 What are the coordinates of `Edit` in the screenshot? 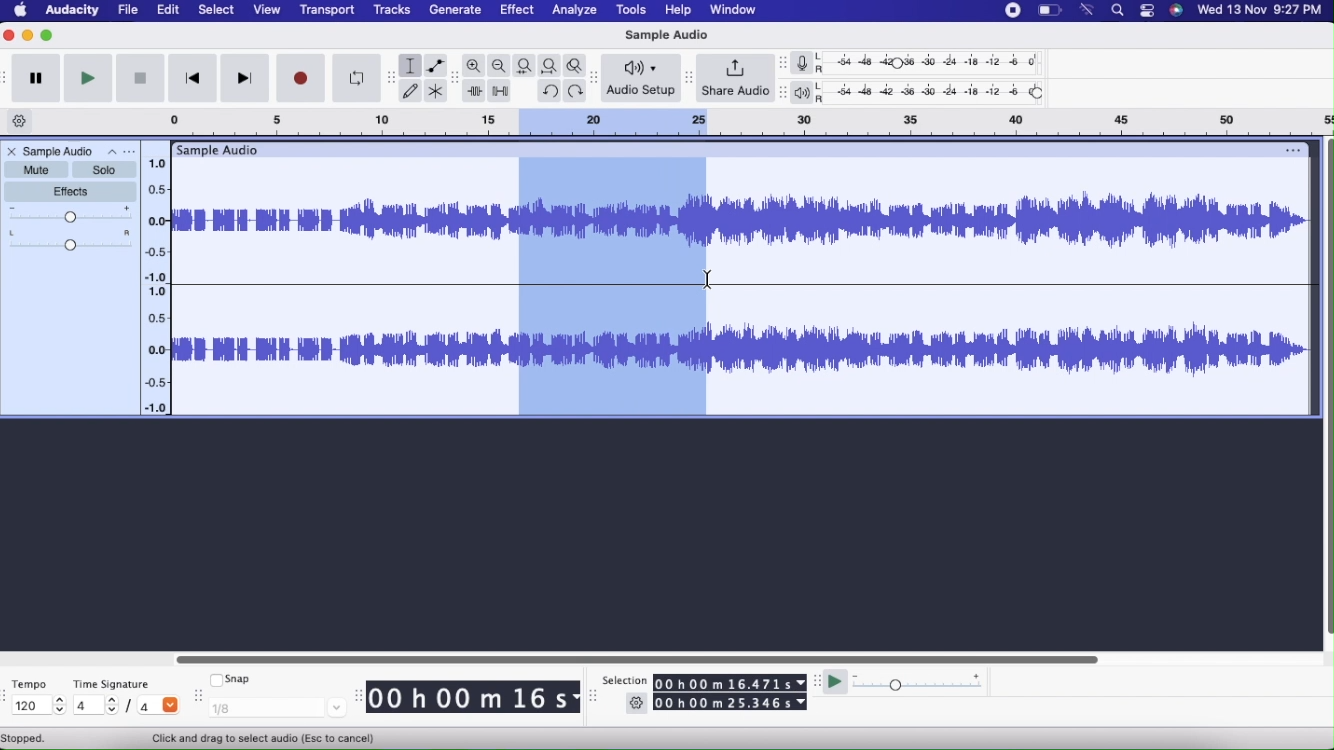 It's located at (167, 9).